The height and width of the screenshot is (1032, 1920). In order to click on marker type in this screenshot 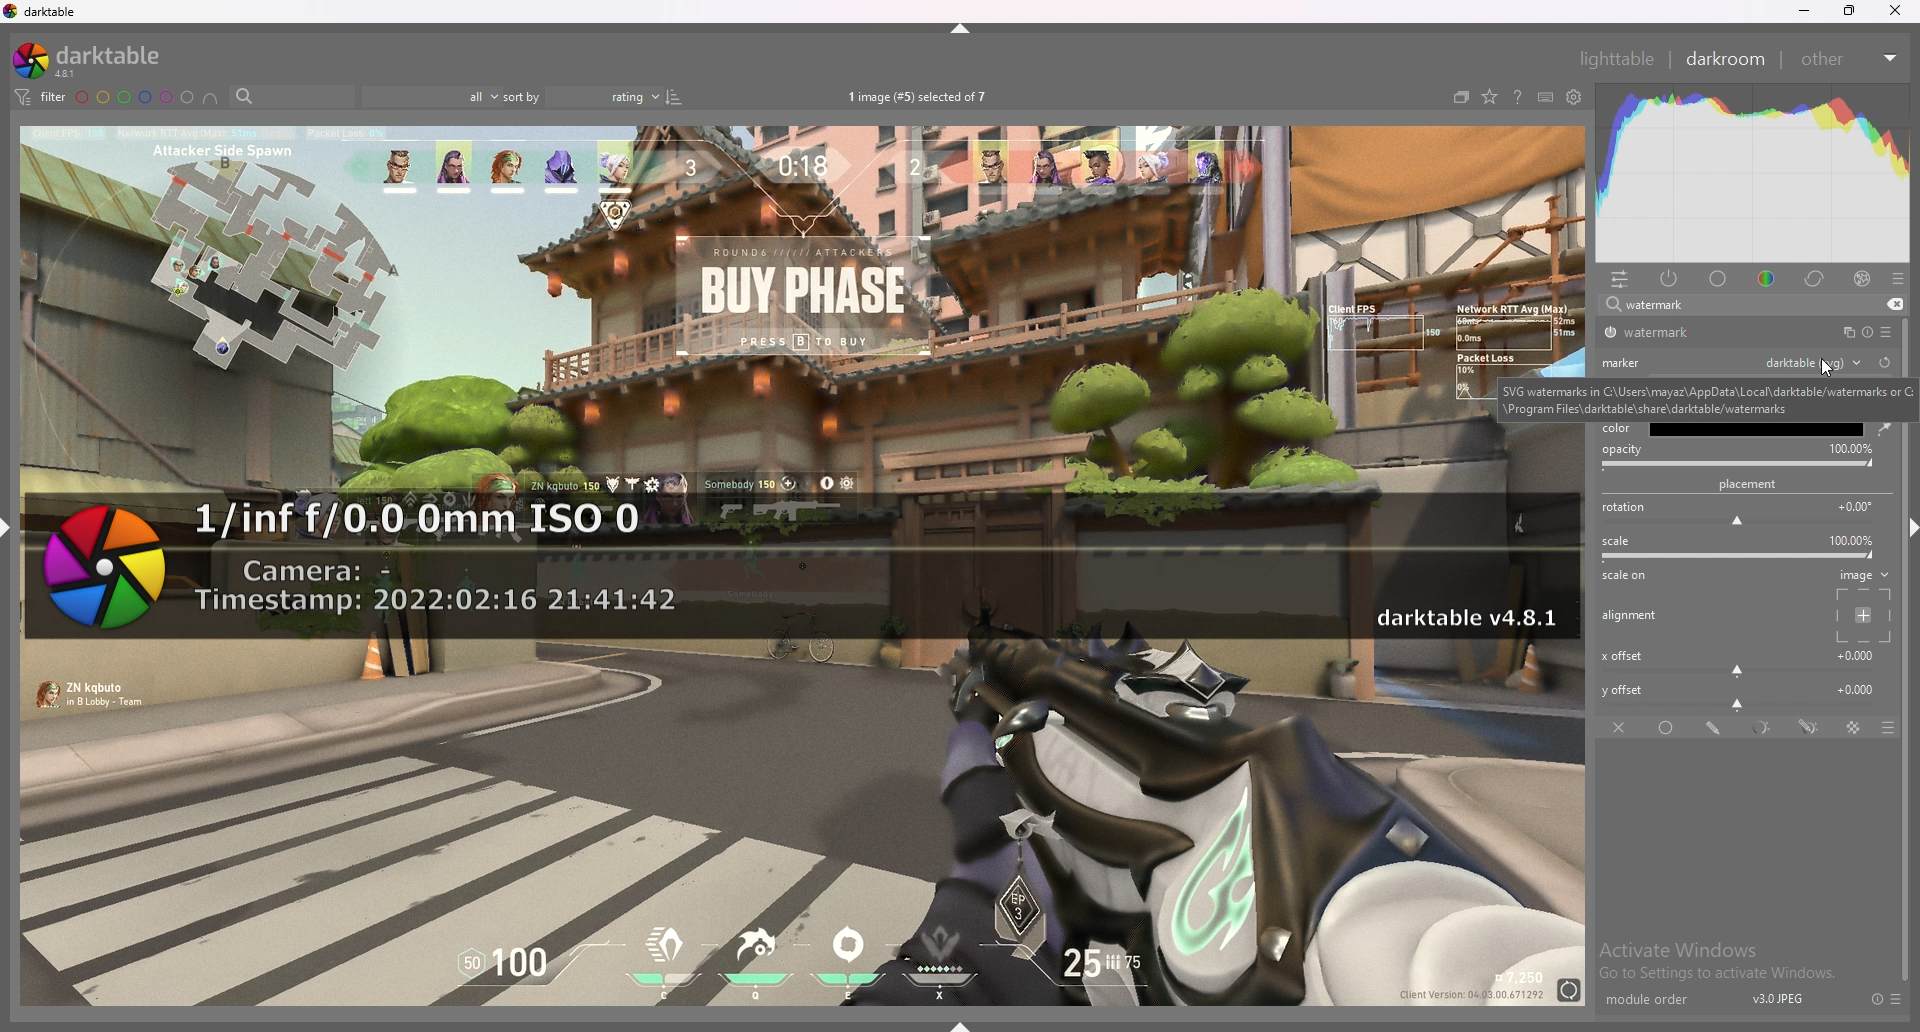, I will do `click(1812, 361)`.